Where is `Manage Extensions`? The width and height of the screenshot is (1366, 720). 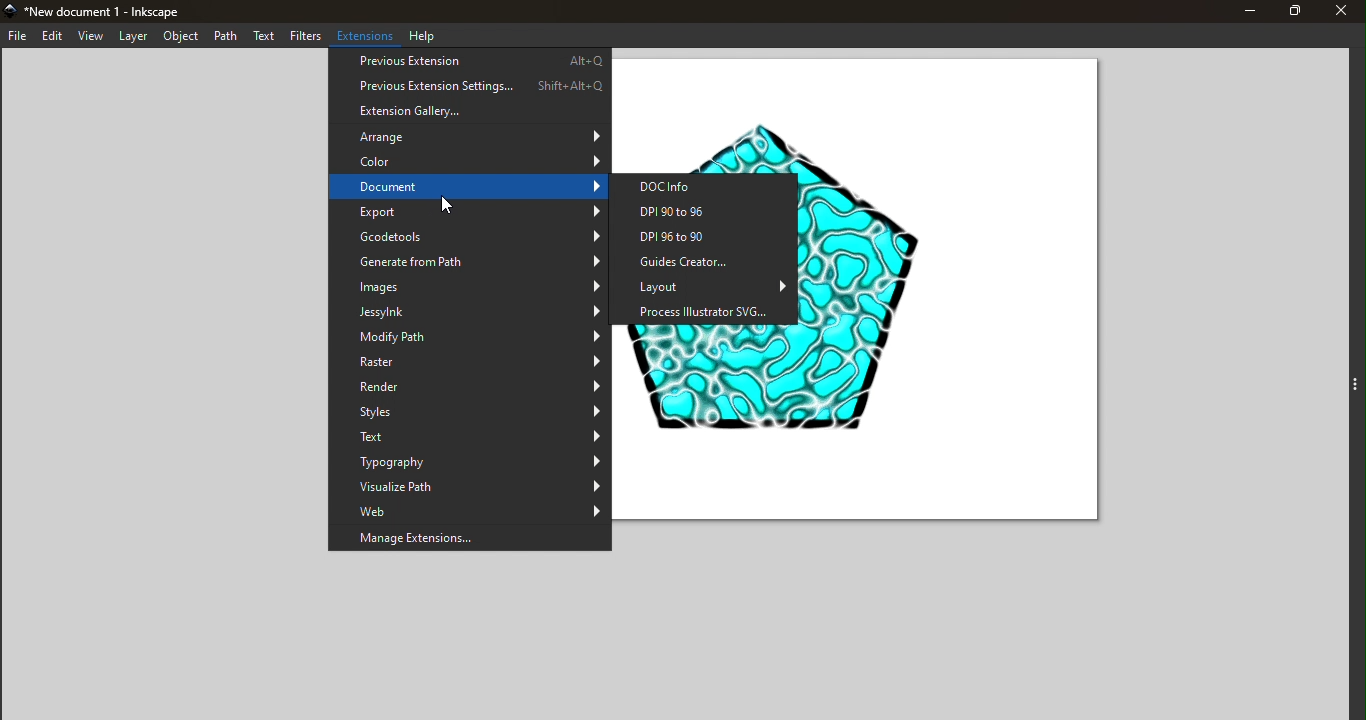
Manage Extensions is located at coordinates (469, 539).